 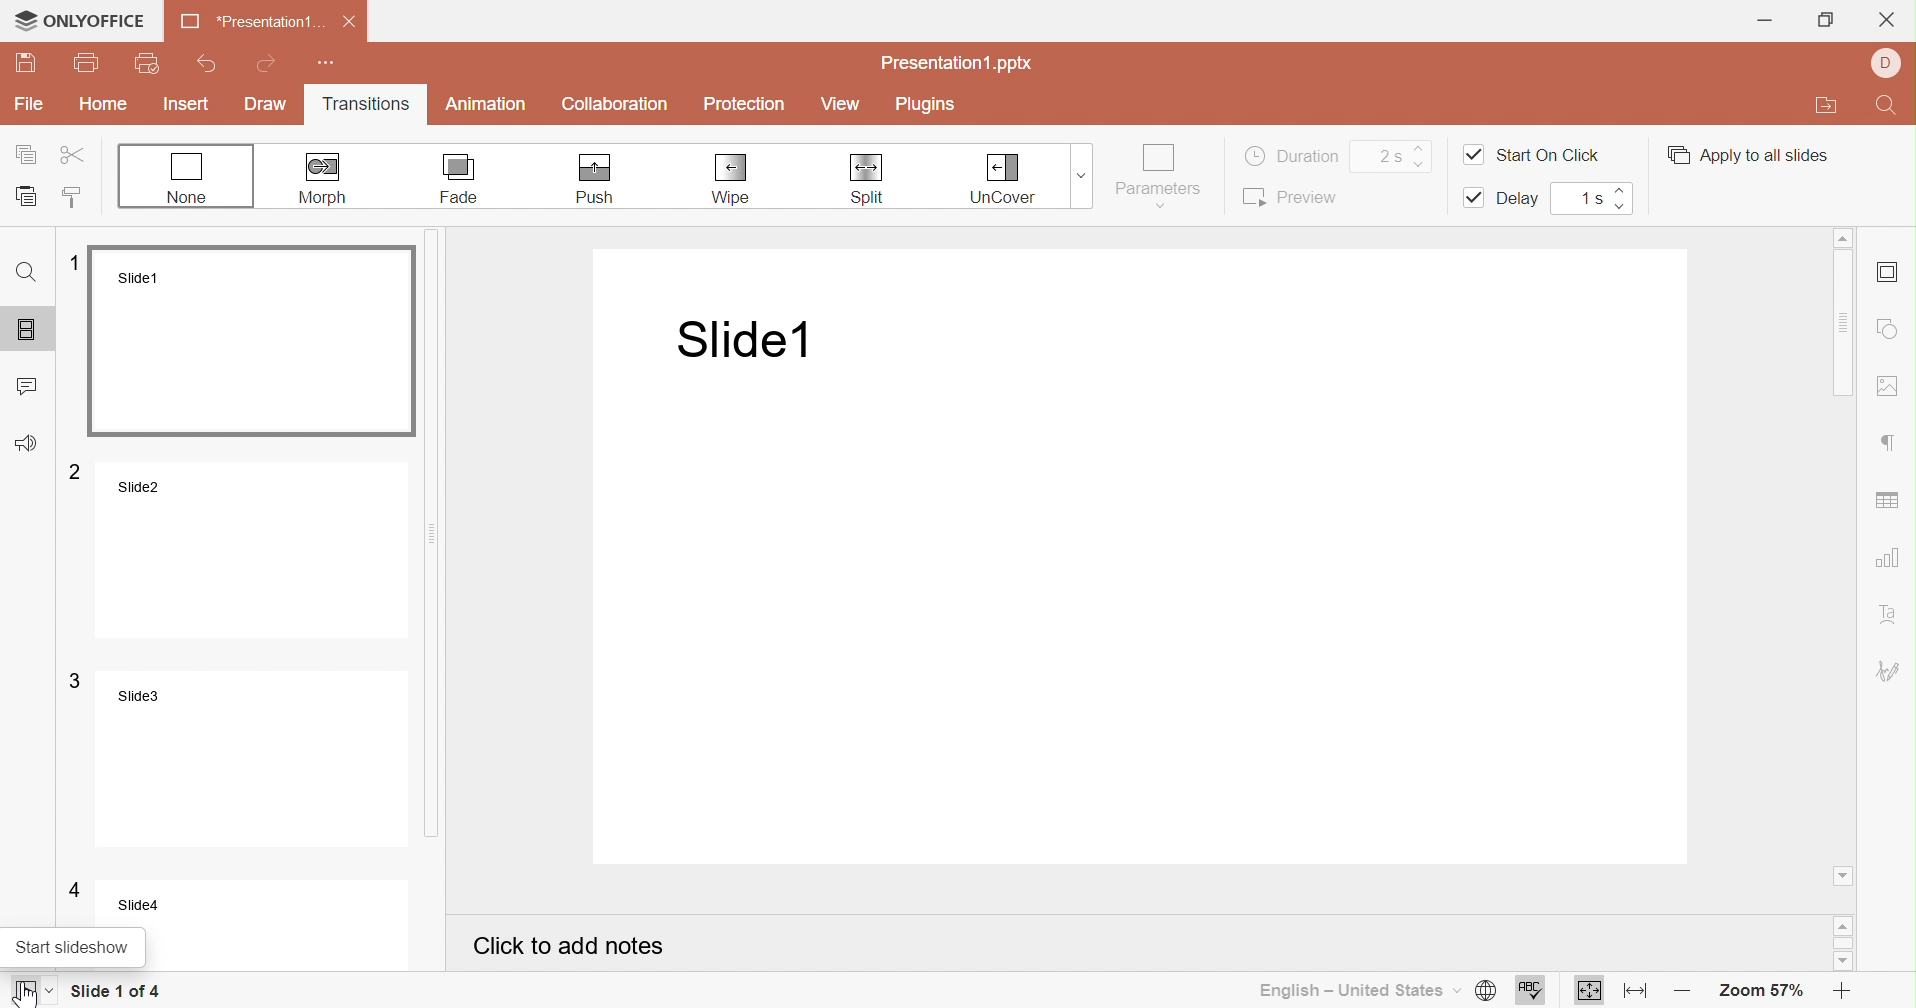 What do you see at coordinates (591, 177) in the screenshot?
I see `Push` at bounding box center [591, 177].